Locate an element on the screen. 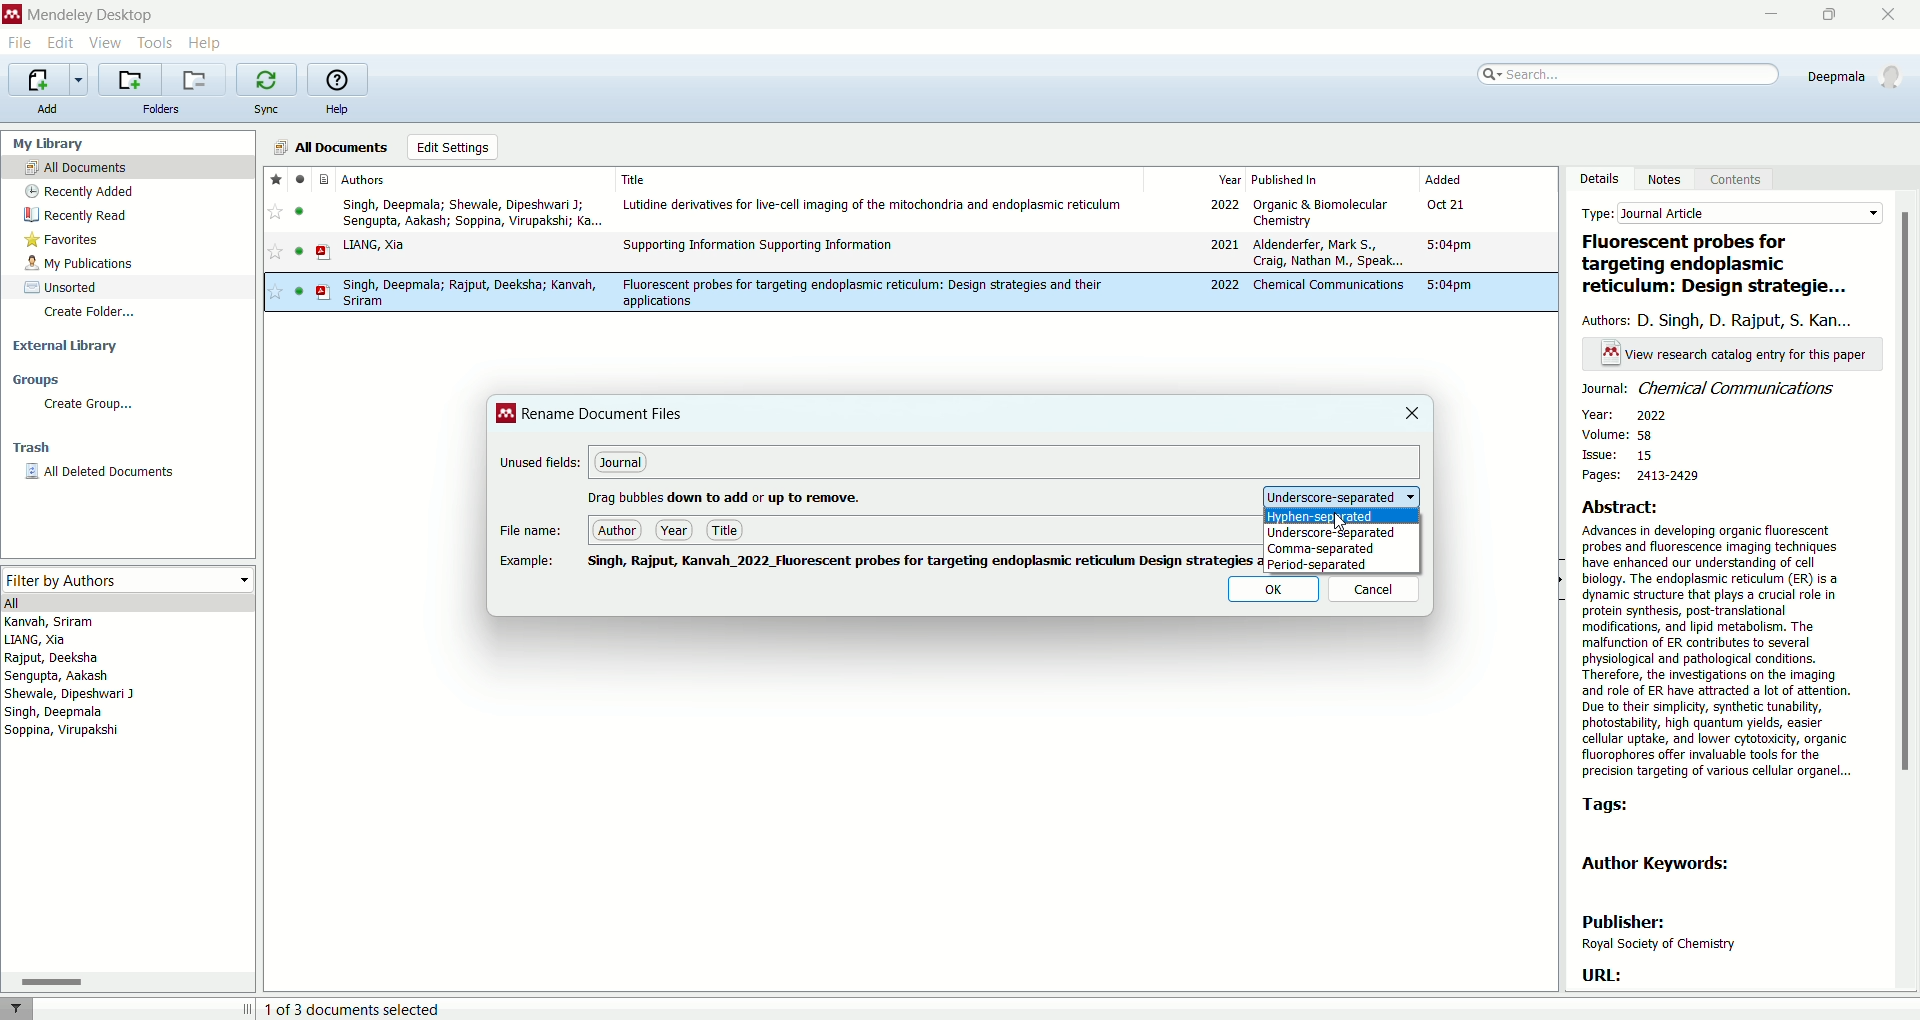  tags is located at coordinates (1616, 806).